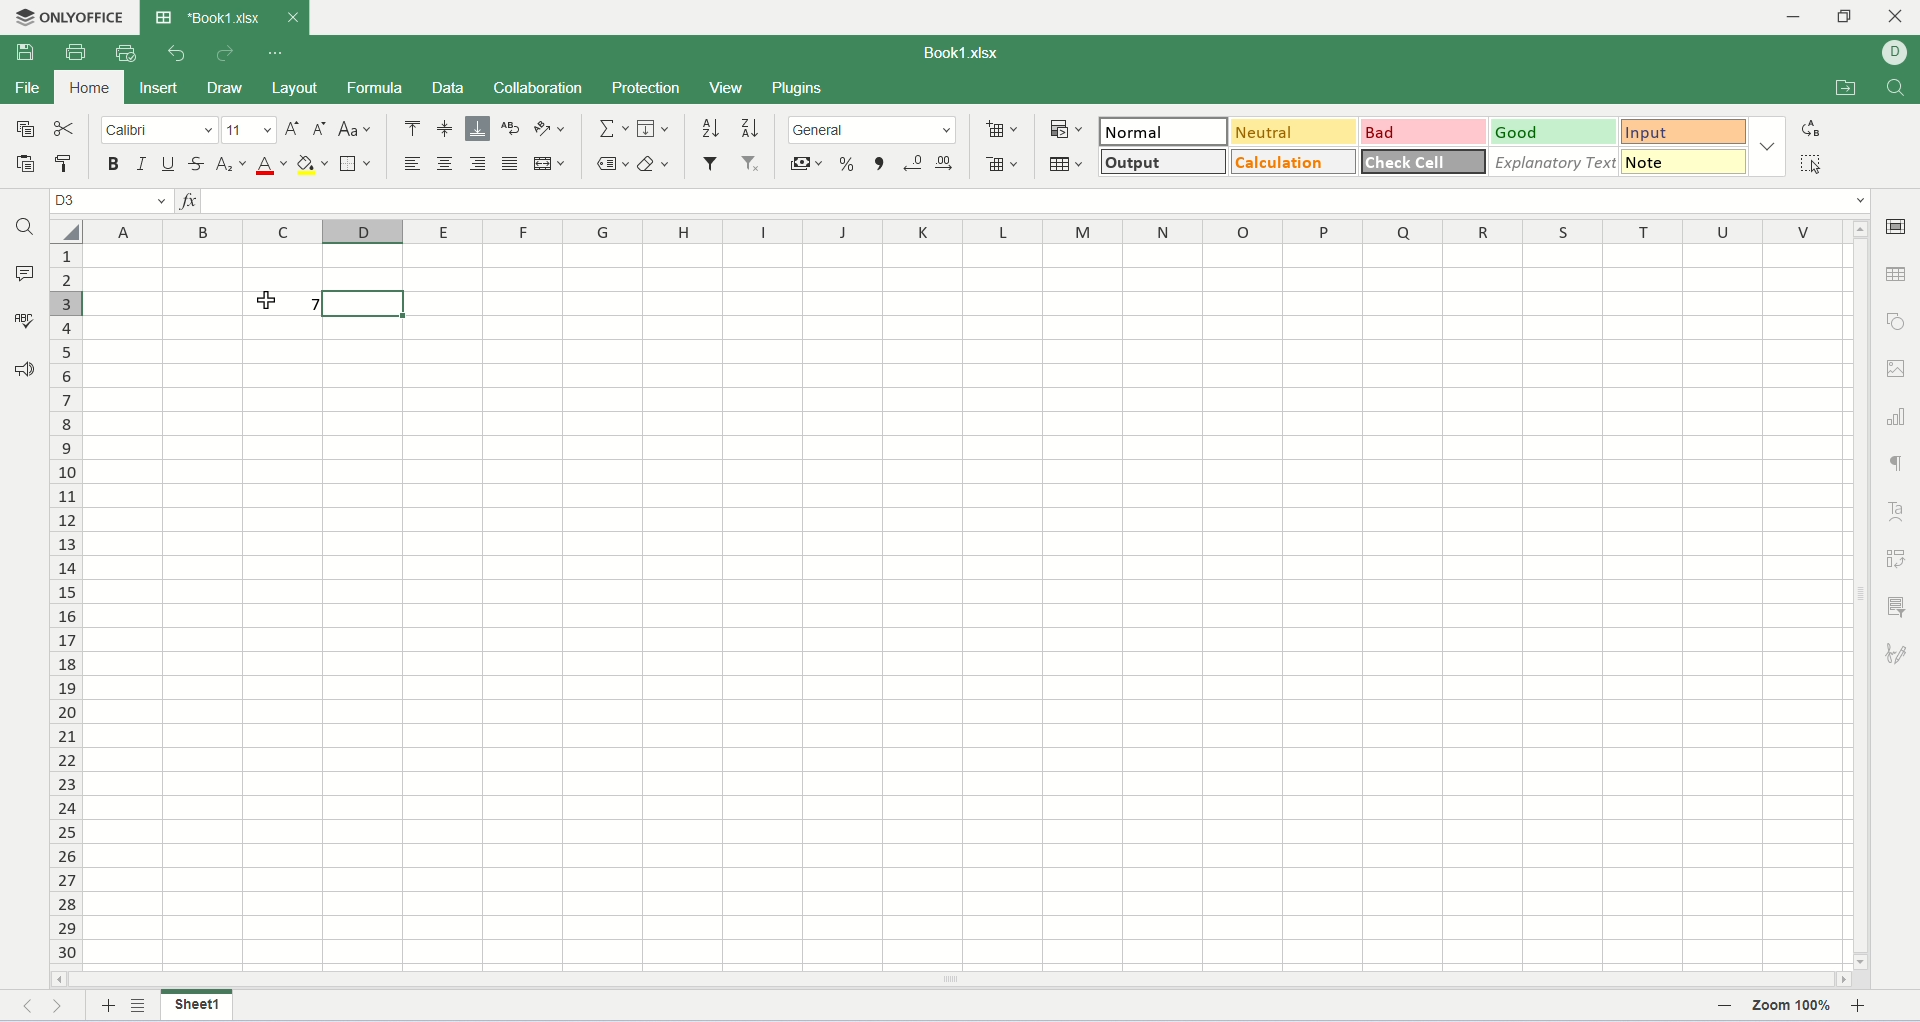  I want to click on protection, so click(648, 86).